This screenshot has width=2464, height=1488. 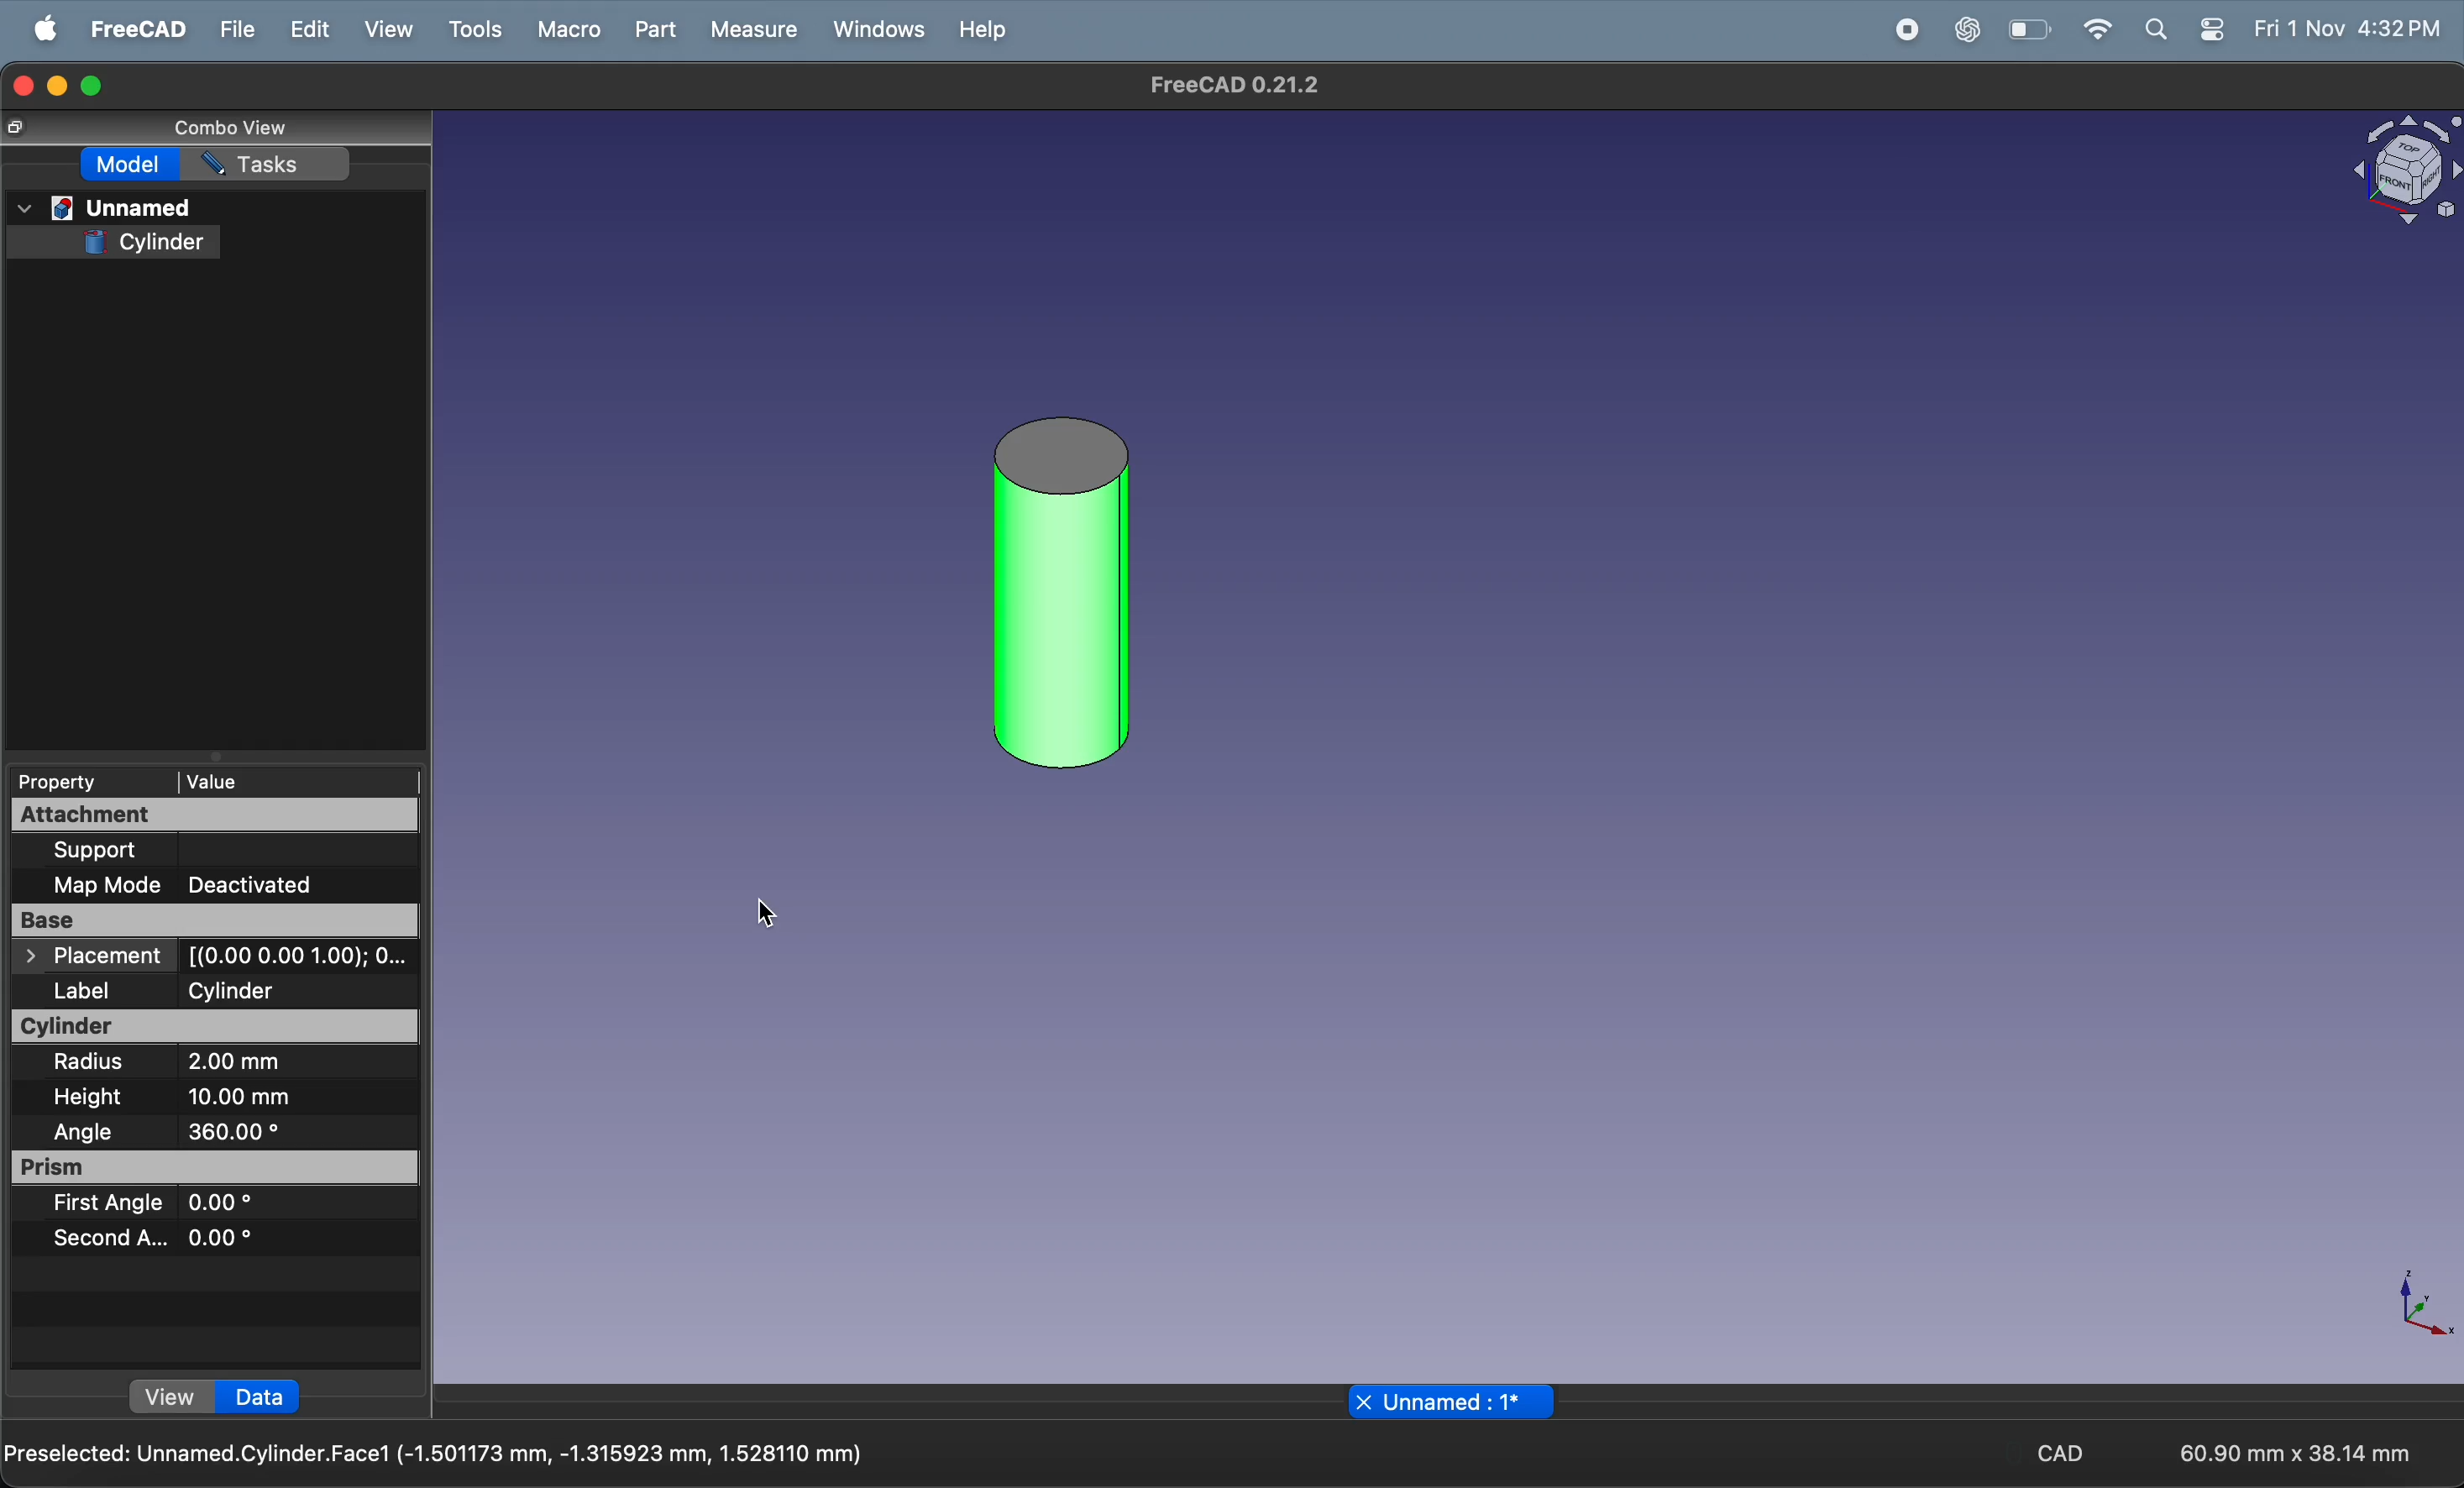 What do you see at coordinates (198, 885) in the screenshot?
I see `map mode deactivated` at bounding box center [198, 885].